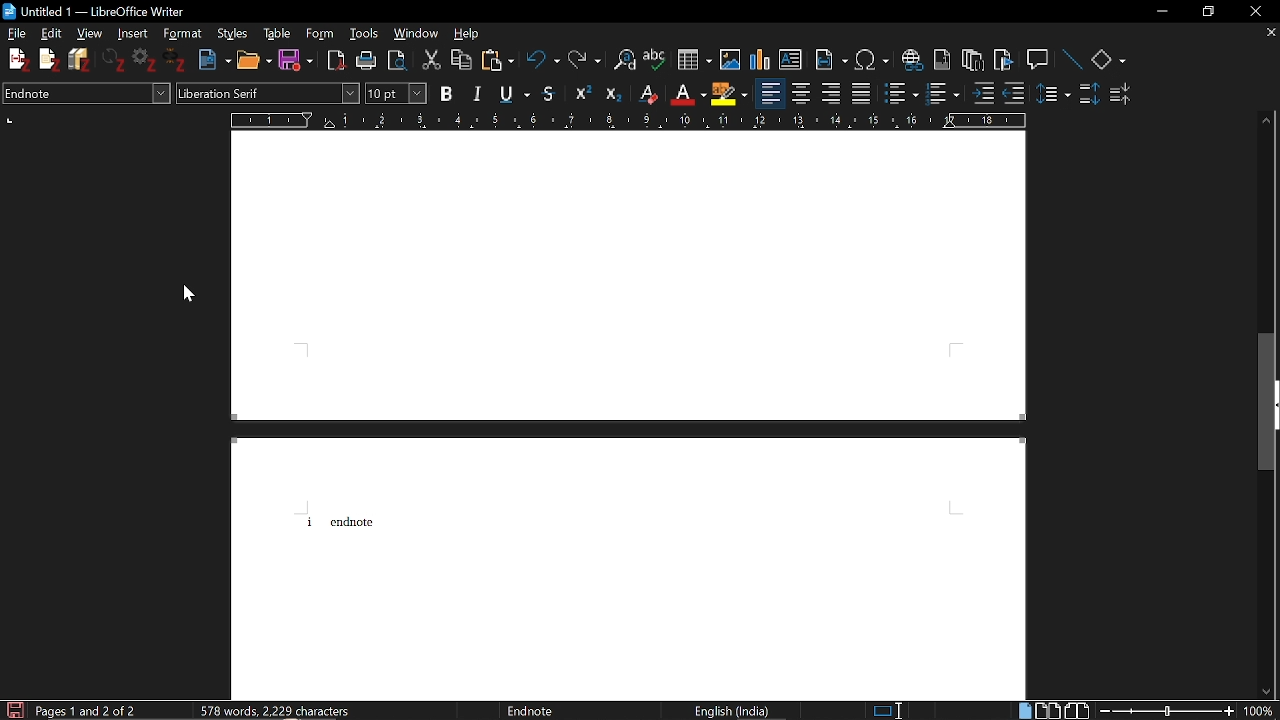 Image resolution: width=1280 pixels, height=720 pixels. What do you see at coordinates (430, 61) in the screenshot?
I see `Cut` at bounding box center [430, 61].